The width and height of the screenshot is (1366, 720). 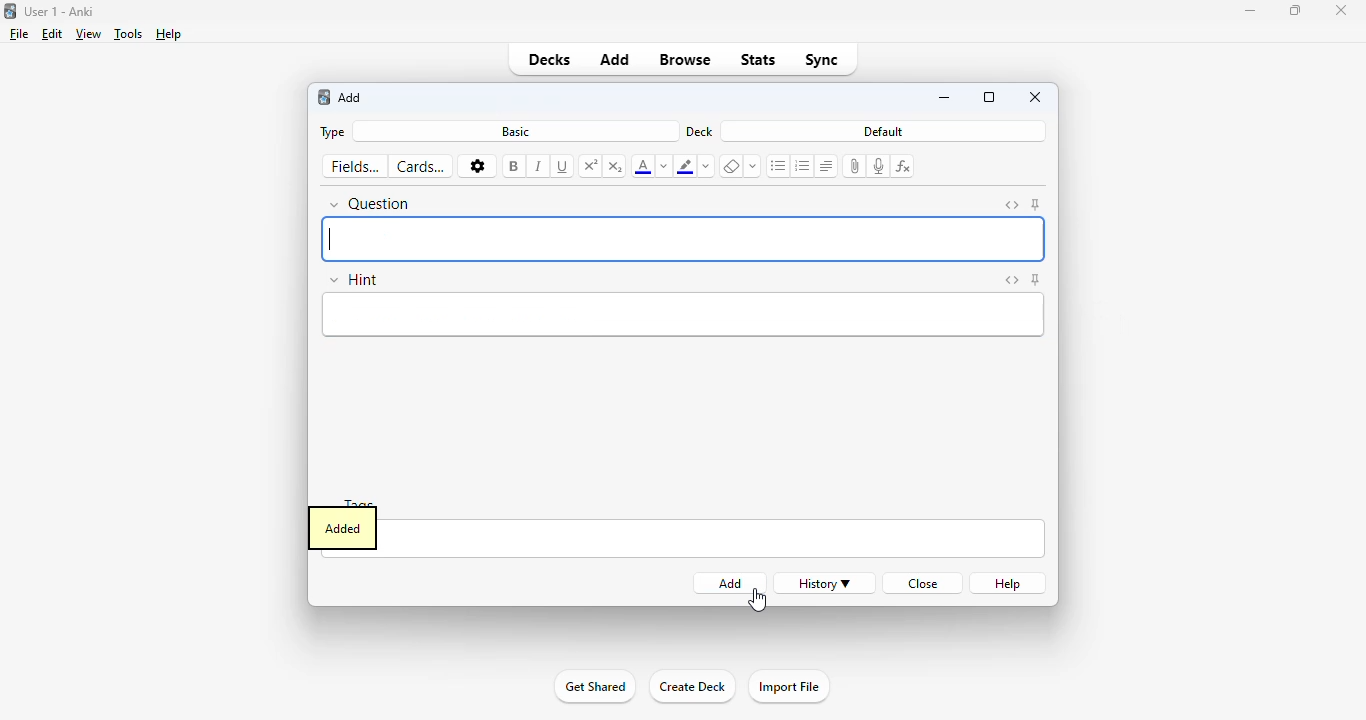 What do you see at coordinates (684, 239) in the screenshot?
I see `2+2=?` at bounding box center [684, 239].